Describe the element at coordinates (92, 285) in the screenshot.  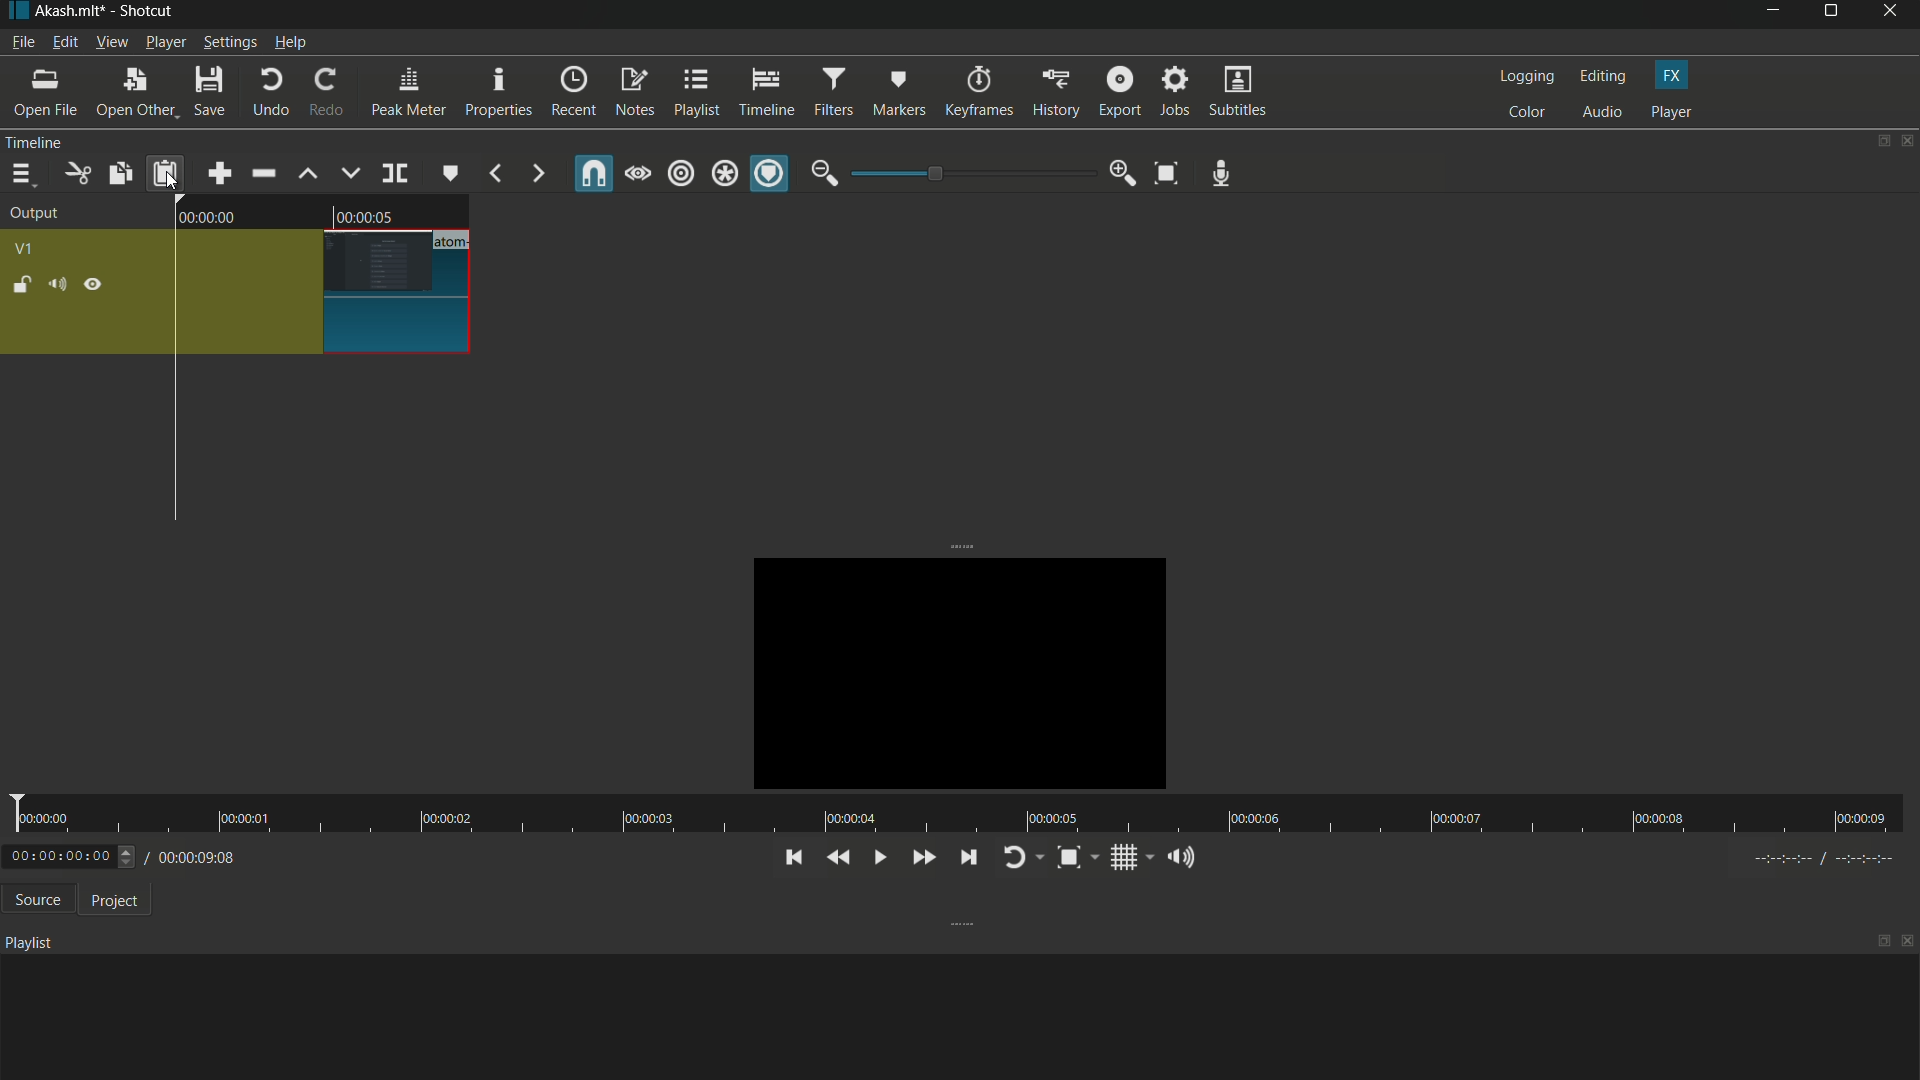
I see `hide` at that location.